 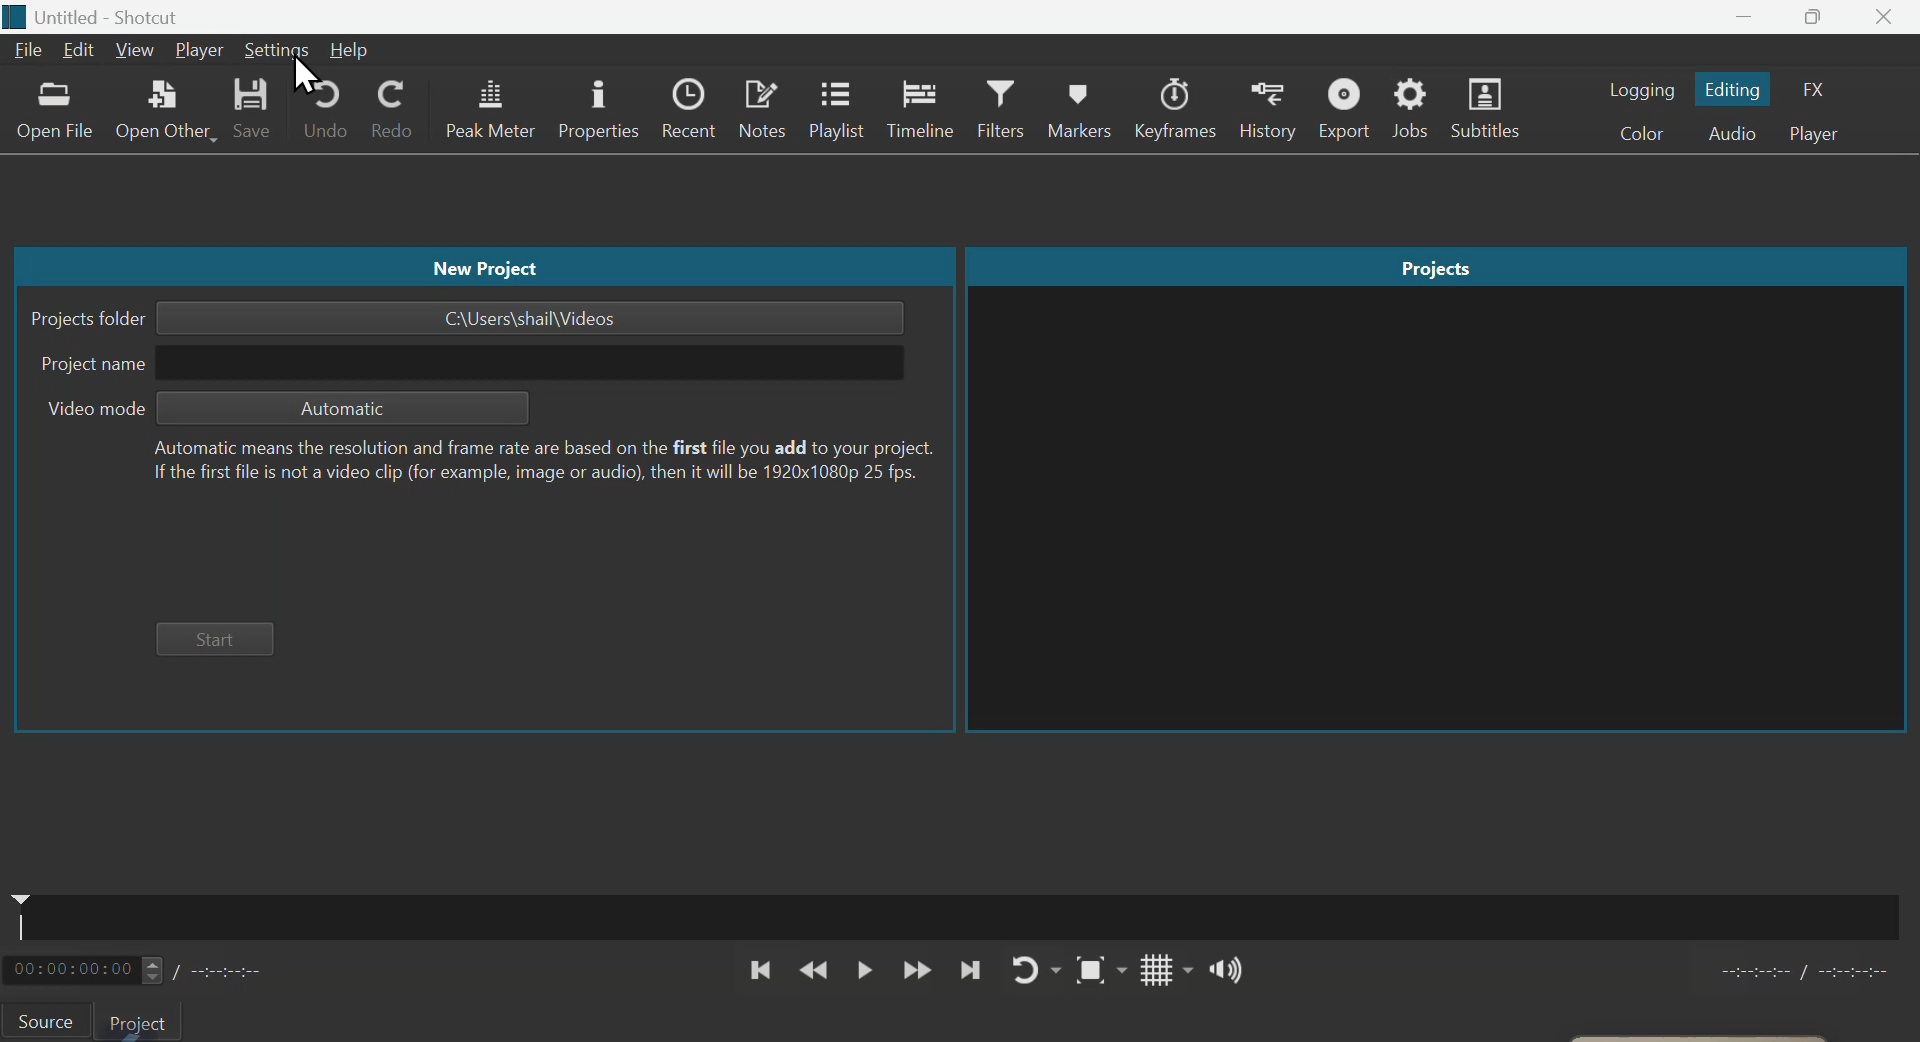 What do you see at coordinates (255, 115) in the screenshot?
I see `save` at bounding box center [255, 115].